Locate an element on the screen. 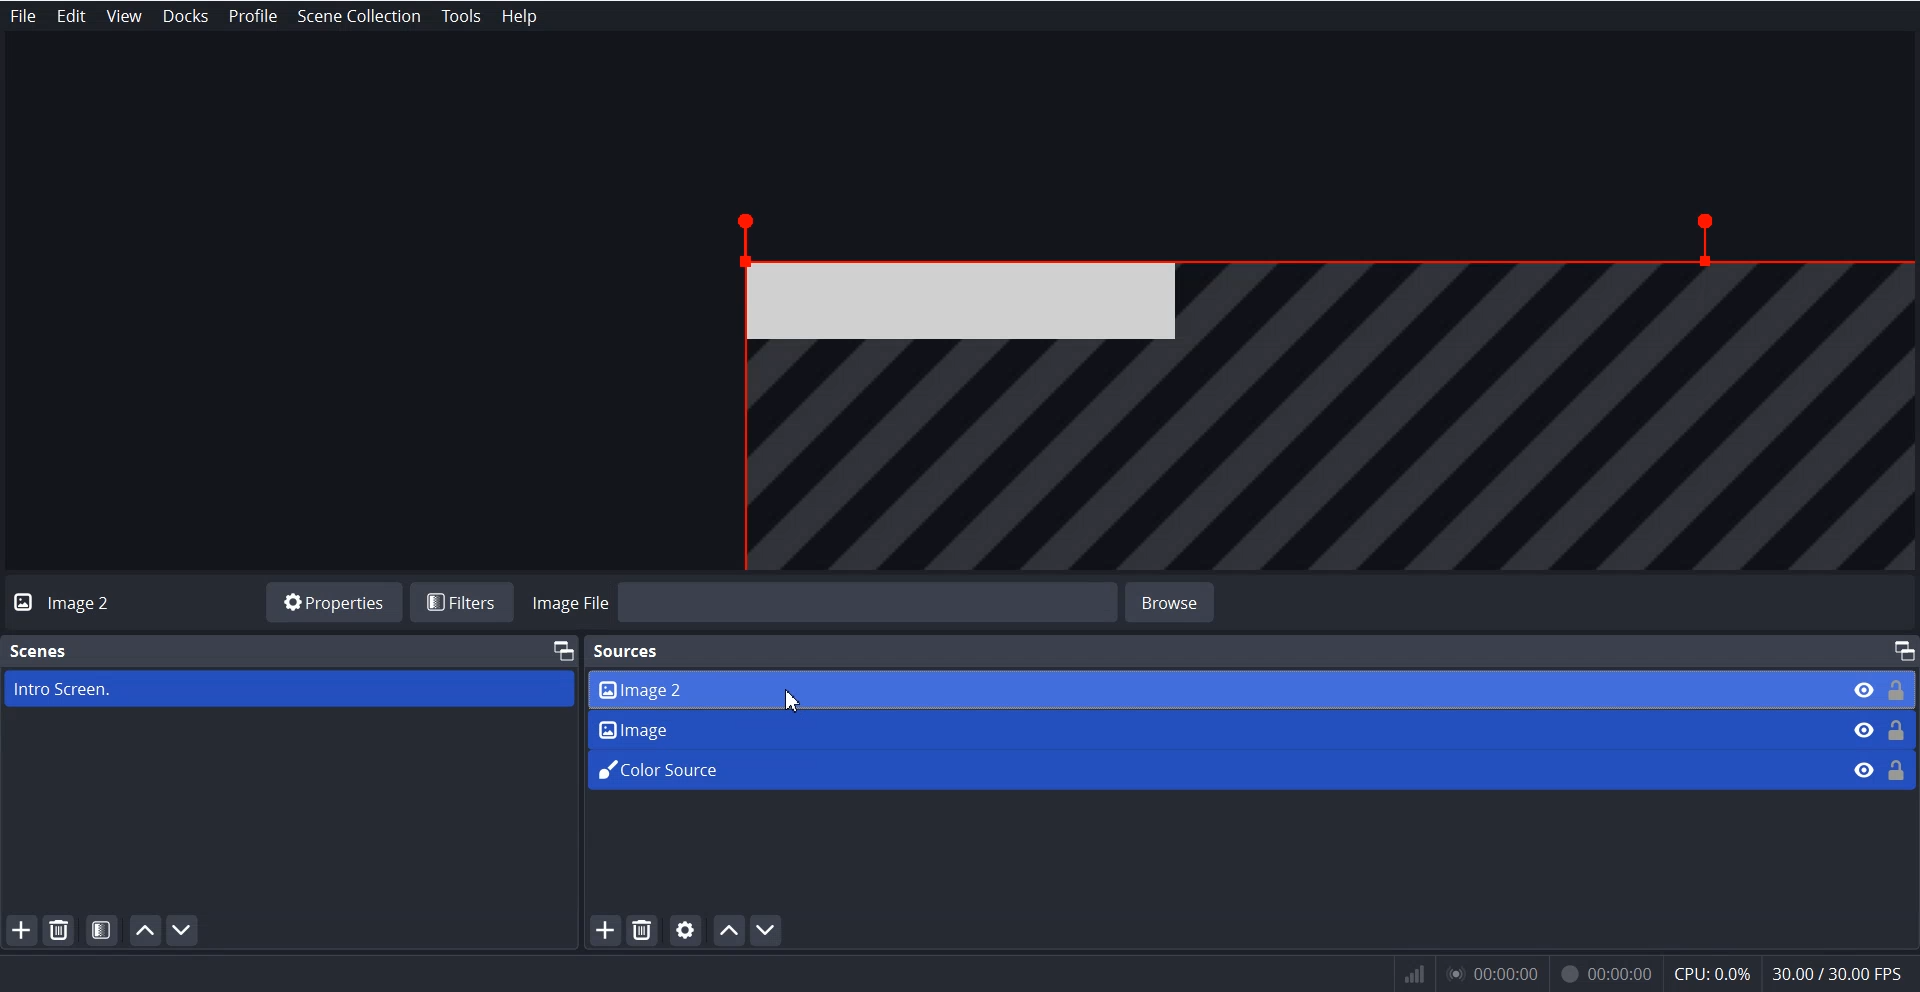  View is located at coordinates (124, 16).